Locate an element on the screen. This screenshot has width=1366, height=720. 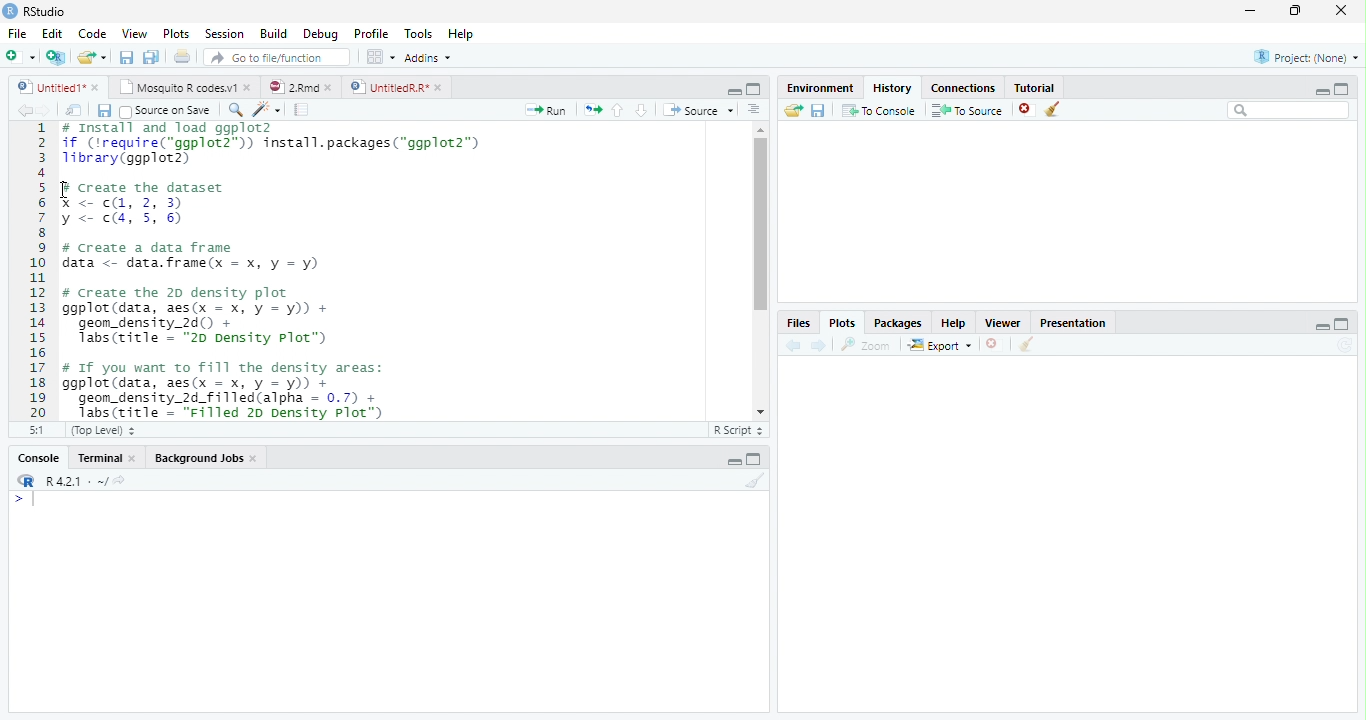
zoom is located at coordinates (869, 346).